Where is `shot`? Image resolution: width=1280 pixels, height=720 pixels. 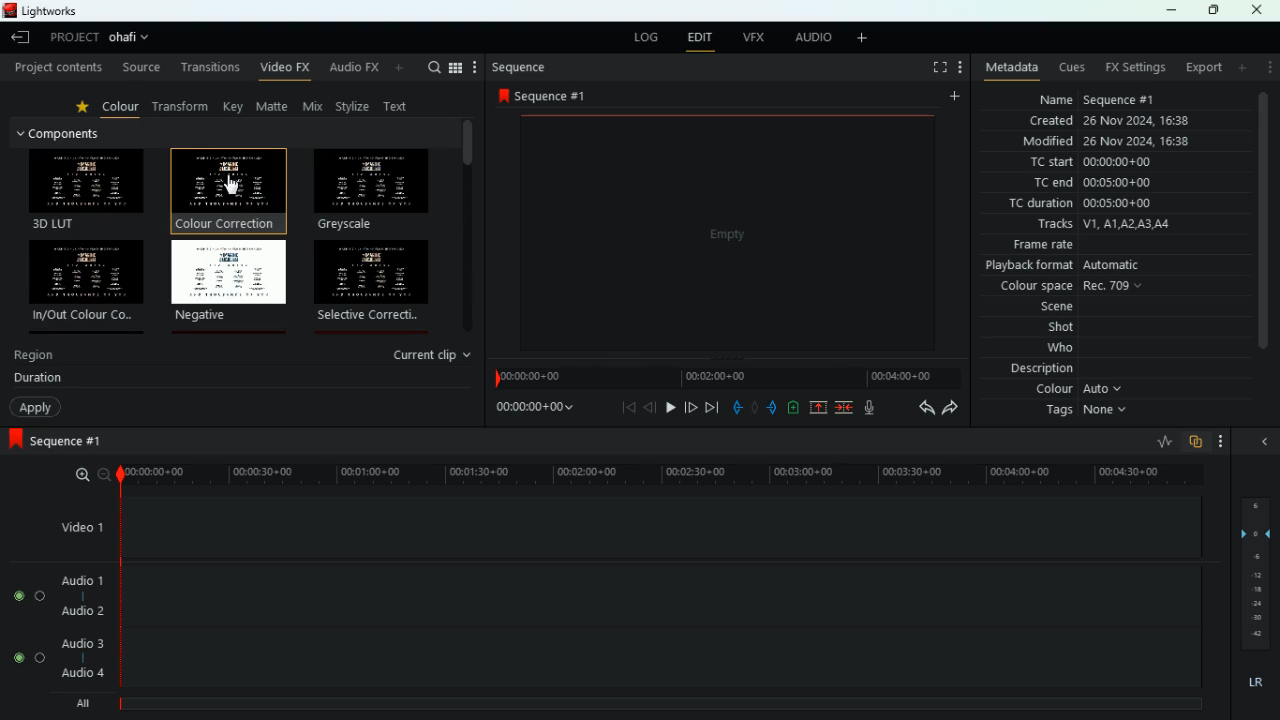
shot is located at coordinates (1045, 328).